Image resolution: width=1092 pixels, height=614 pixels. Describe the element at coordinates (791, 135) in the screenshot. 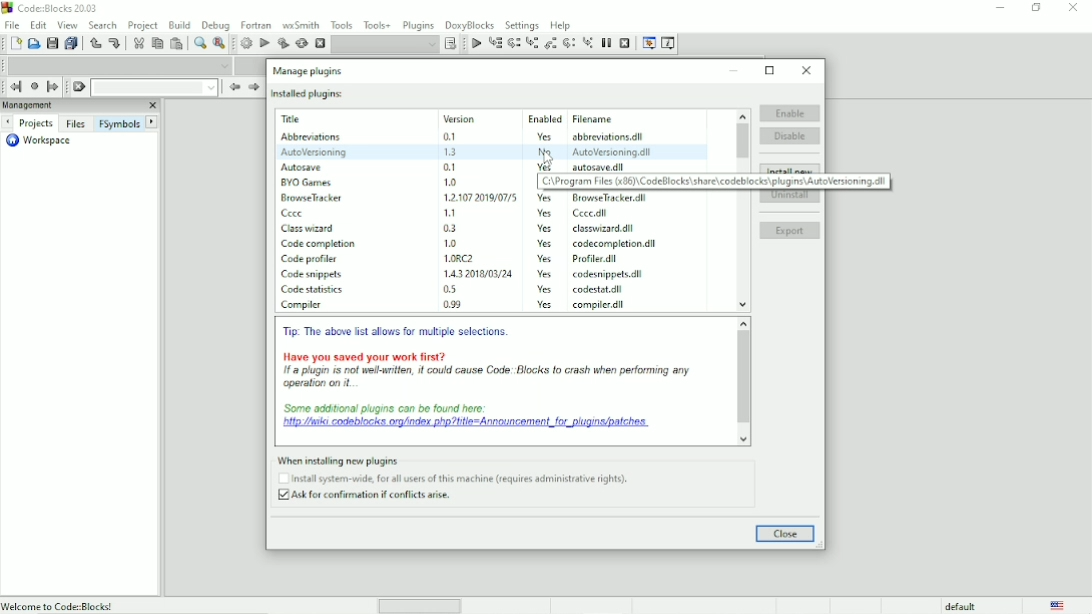

I see `Disable` at that location.